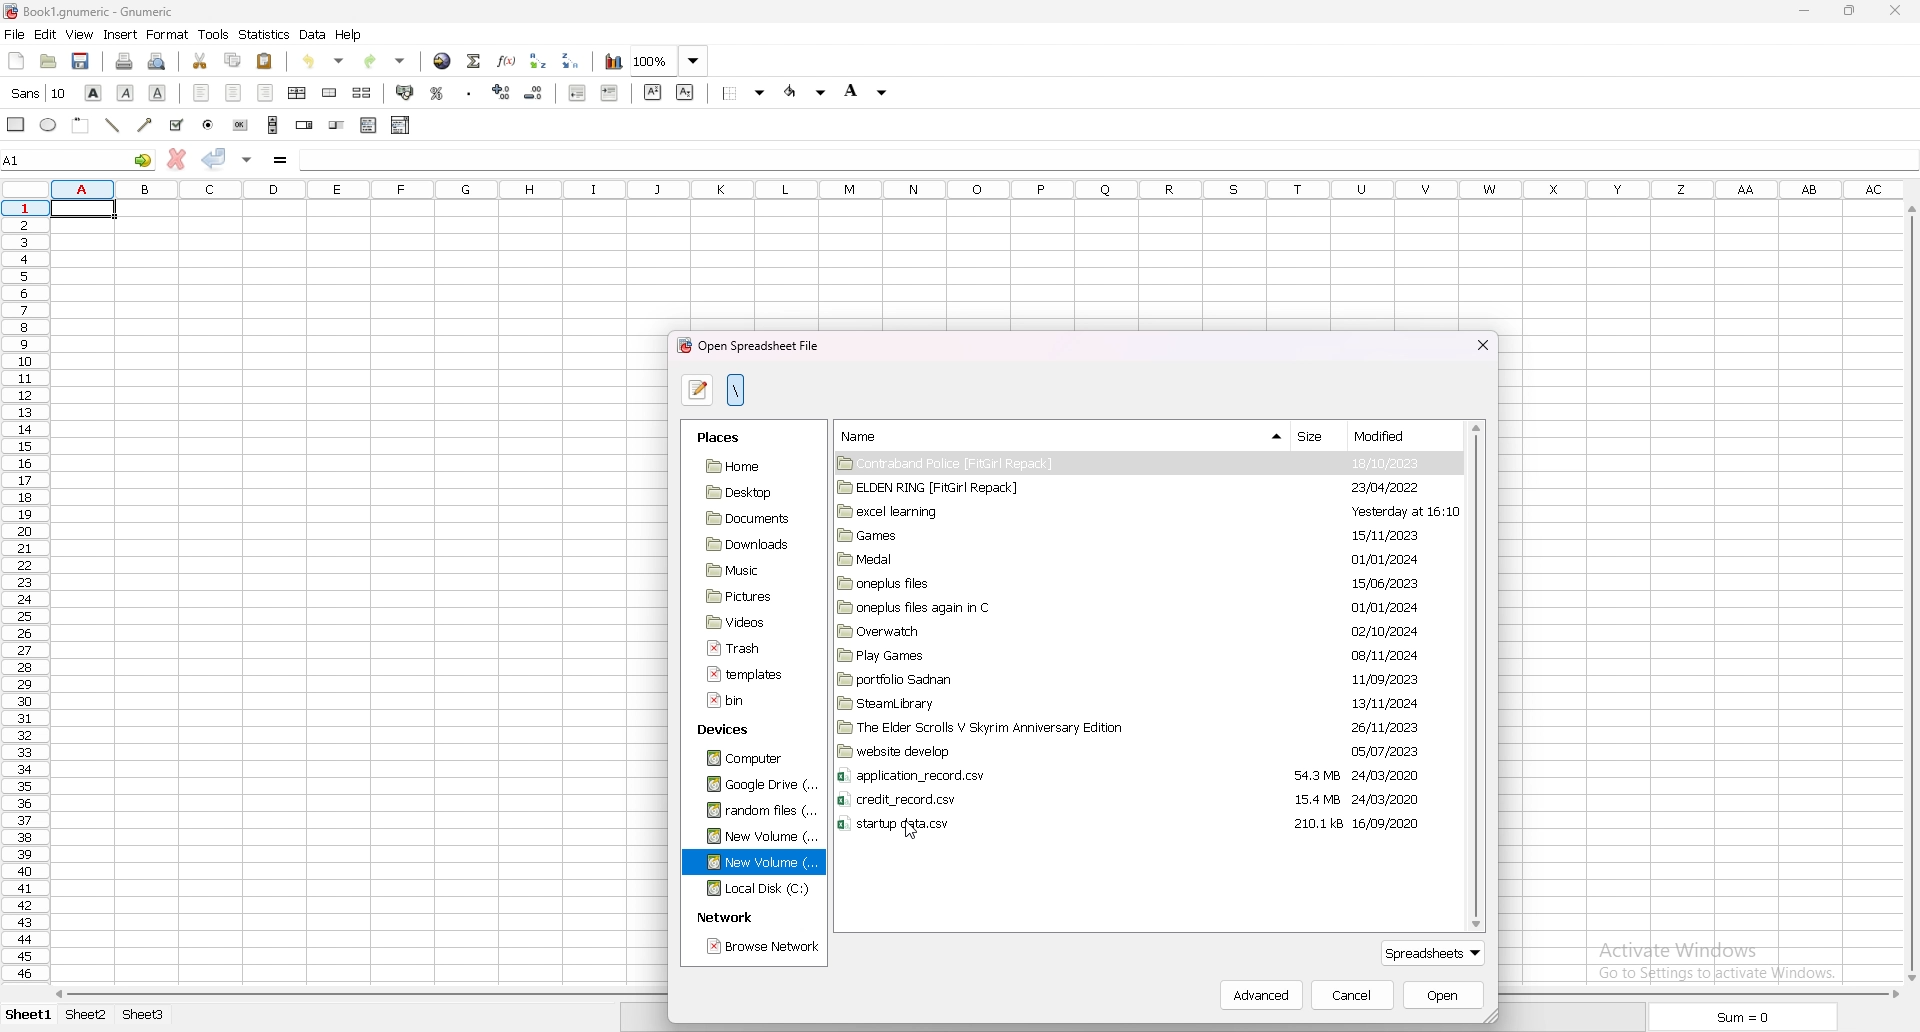 The width and height of the screenshot is (1920, 1032). Describe the element at coordinates (986, 607) in the screenshot. I see `folder` at that location.